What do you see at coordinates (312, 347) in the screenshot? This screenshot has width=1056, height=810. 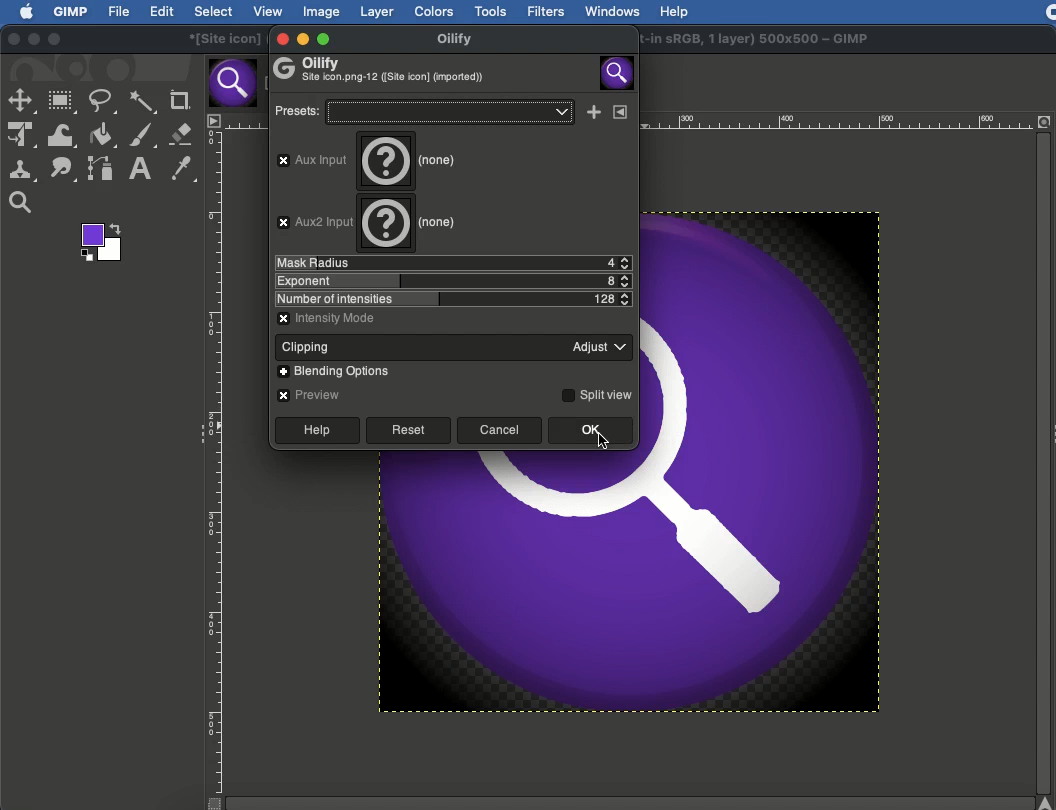 I see `Clipping` at bounding box center [312, 347].